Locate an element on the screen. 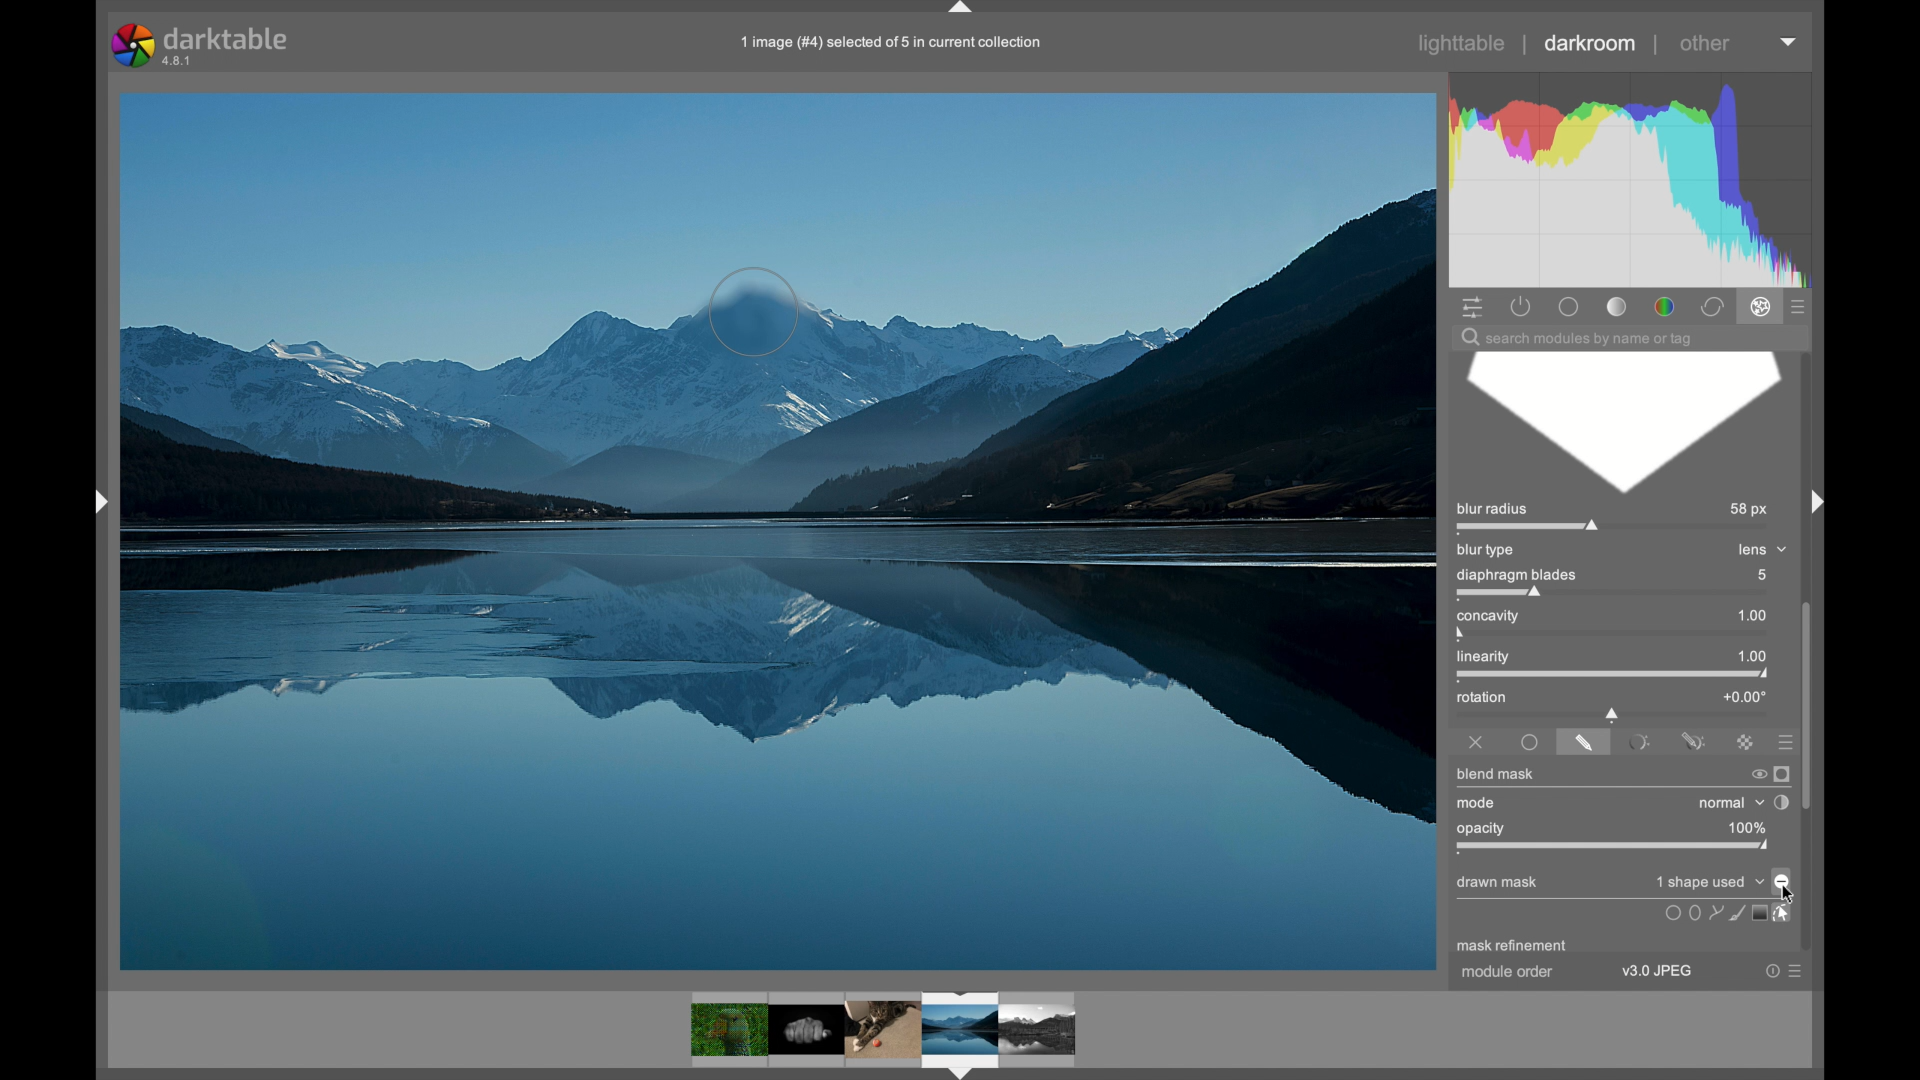 The image size is (1920, 1080). no mask used dropdown is located at coordinates (1706, 883).